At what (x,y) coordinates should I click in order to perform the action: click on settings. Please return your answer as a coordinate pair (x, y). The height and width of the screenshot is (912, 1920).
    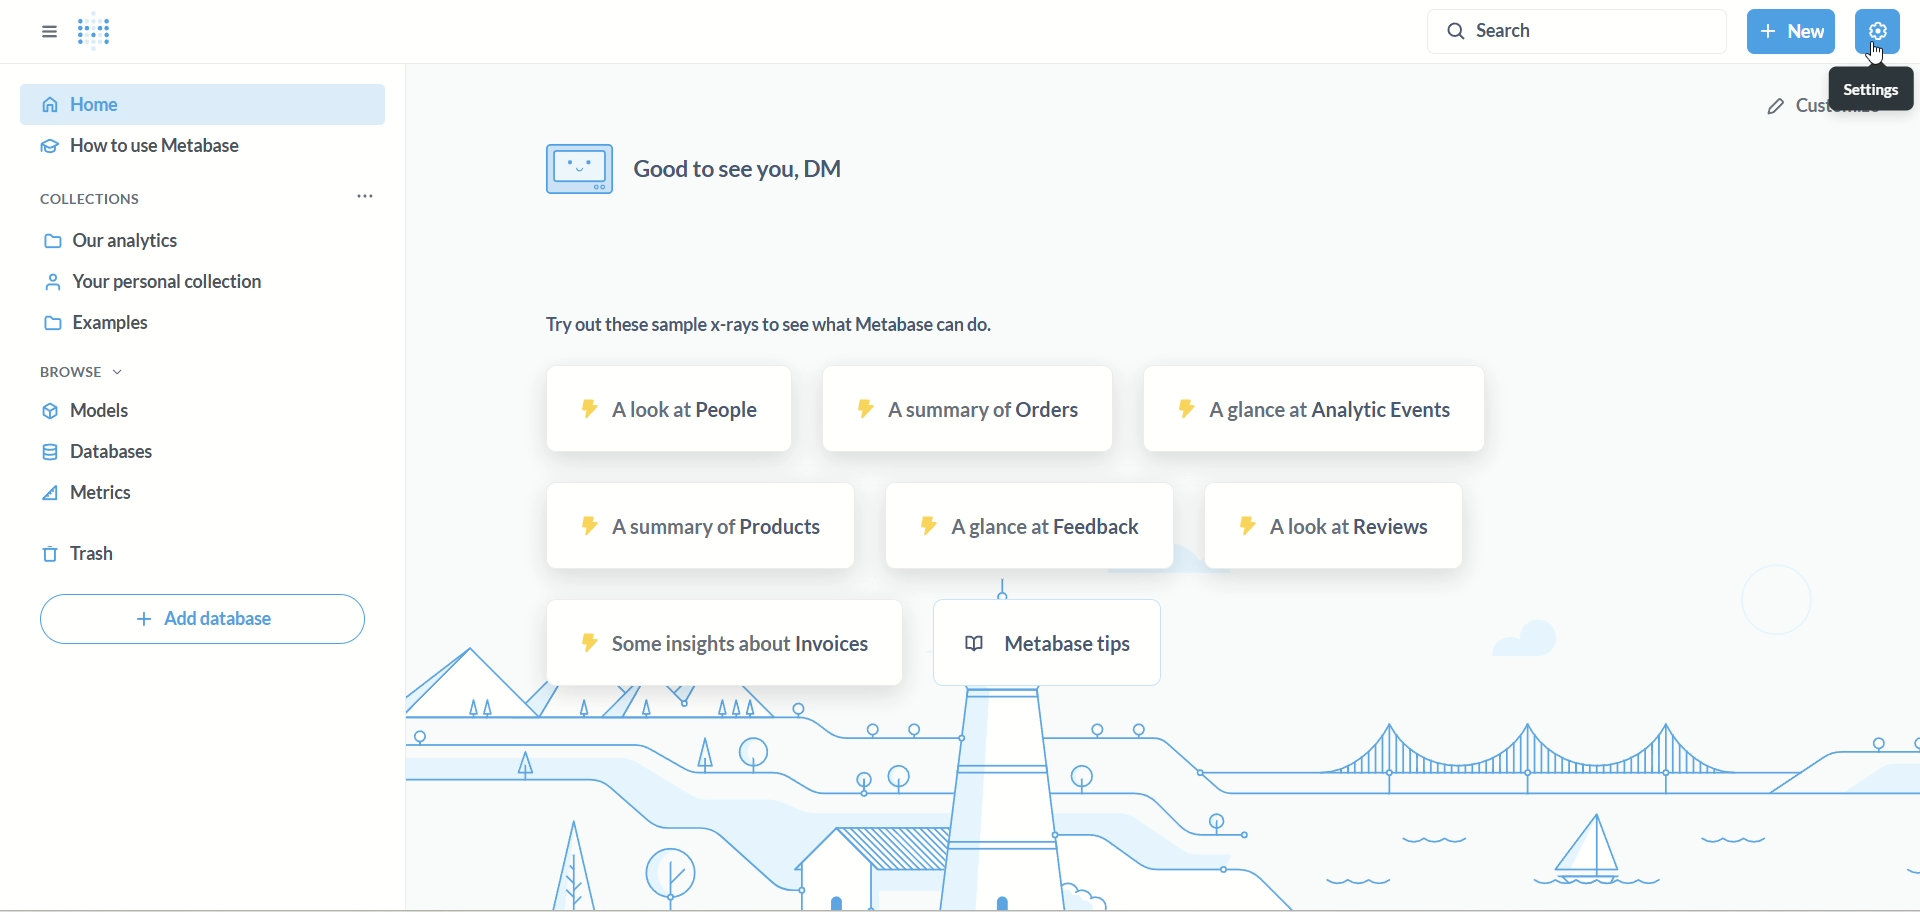
    Looking at the image, I should click on (1879, 32).